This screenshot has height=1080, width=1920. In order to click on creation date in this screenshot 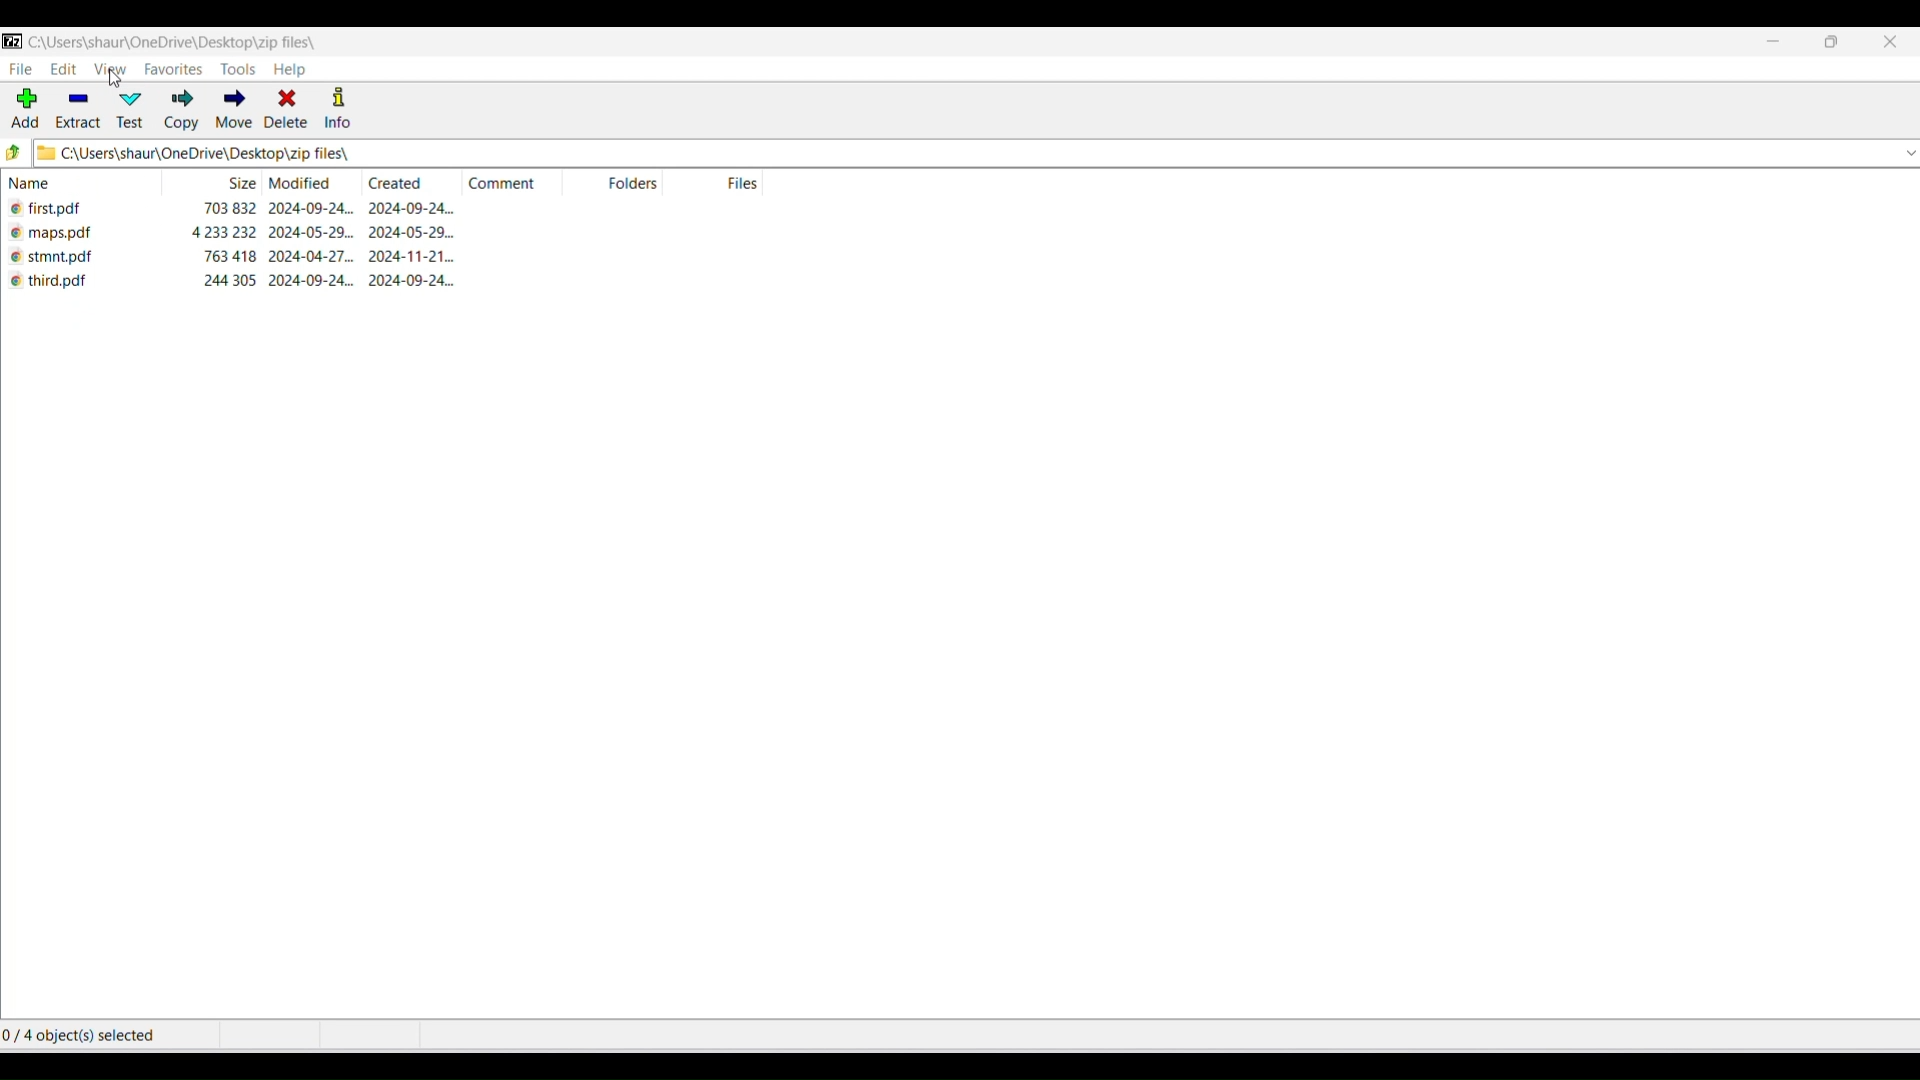, I will do `click(418, 233)`.